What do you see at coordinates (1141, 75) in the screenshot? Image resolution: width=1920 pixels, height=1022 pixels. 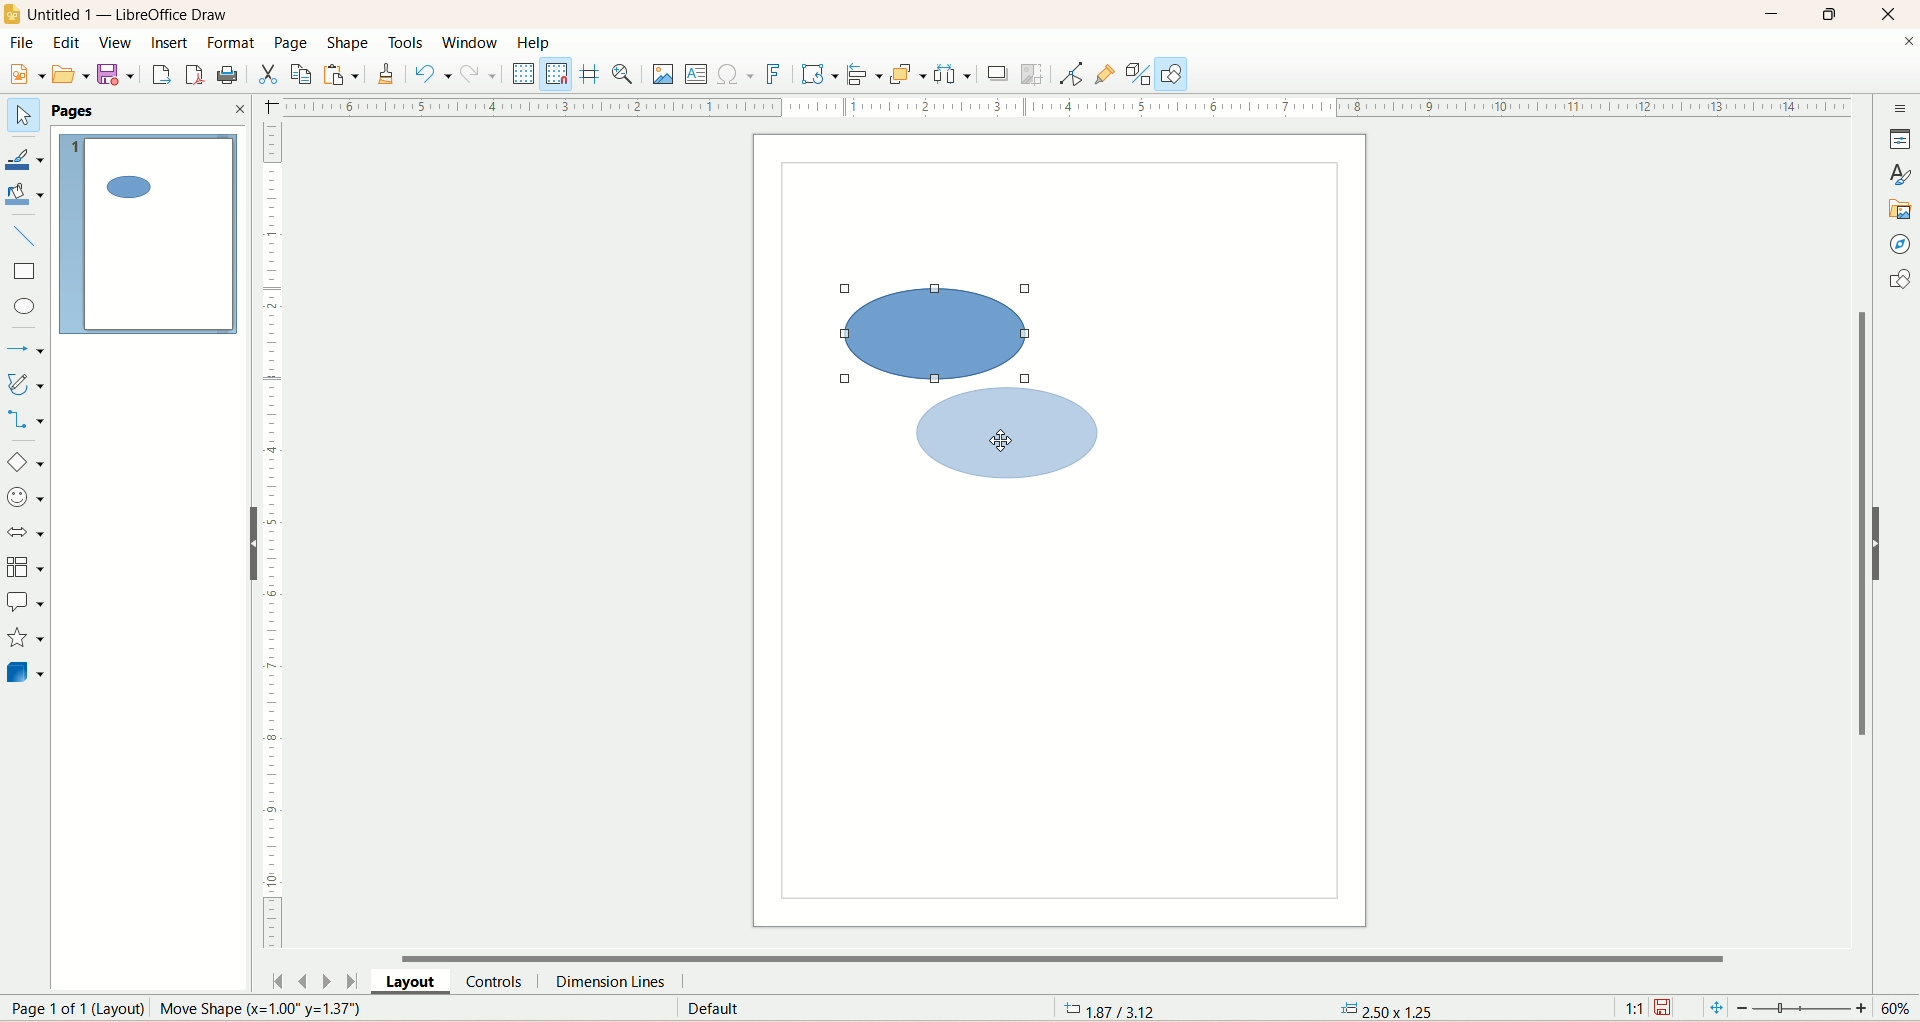 I see `toggle extrusion` at bounding box center [1141, 75].